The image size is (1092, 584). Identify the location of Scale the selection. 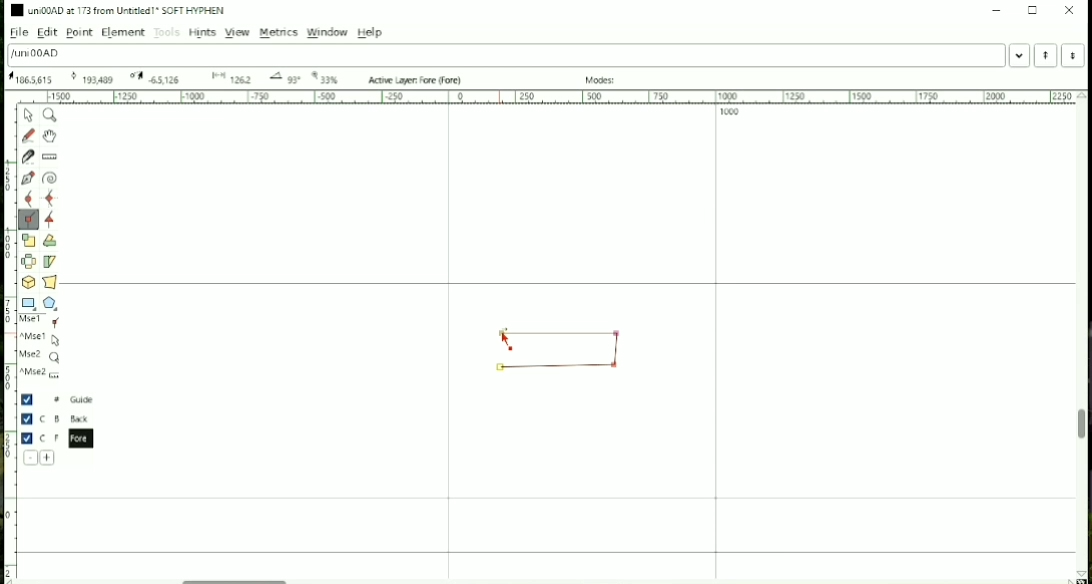
(28, 240).